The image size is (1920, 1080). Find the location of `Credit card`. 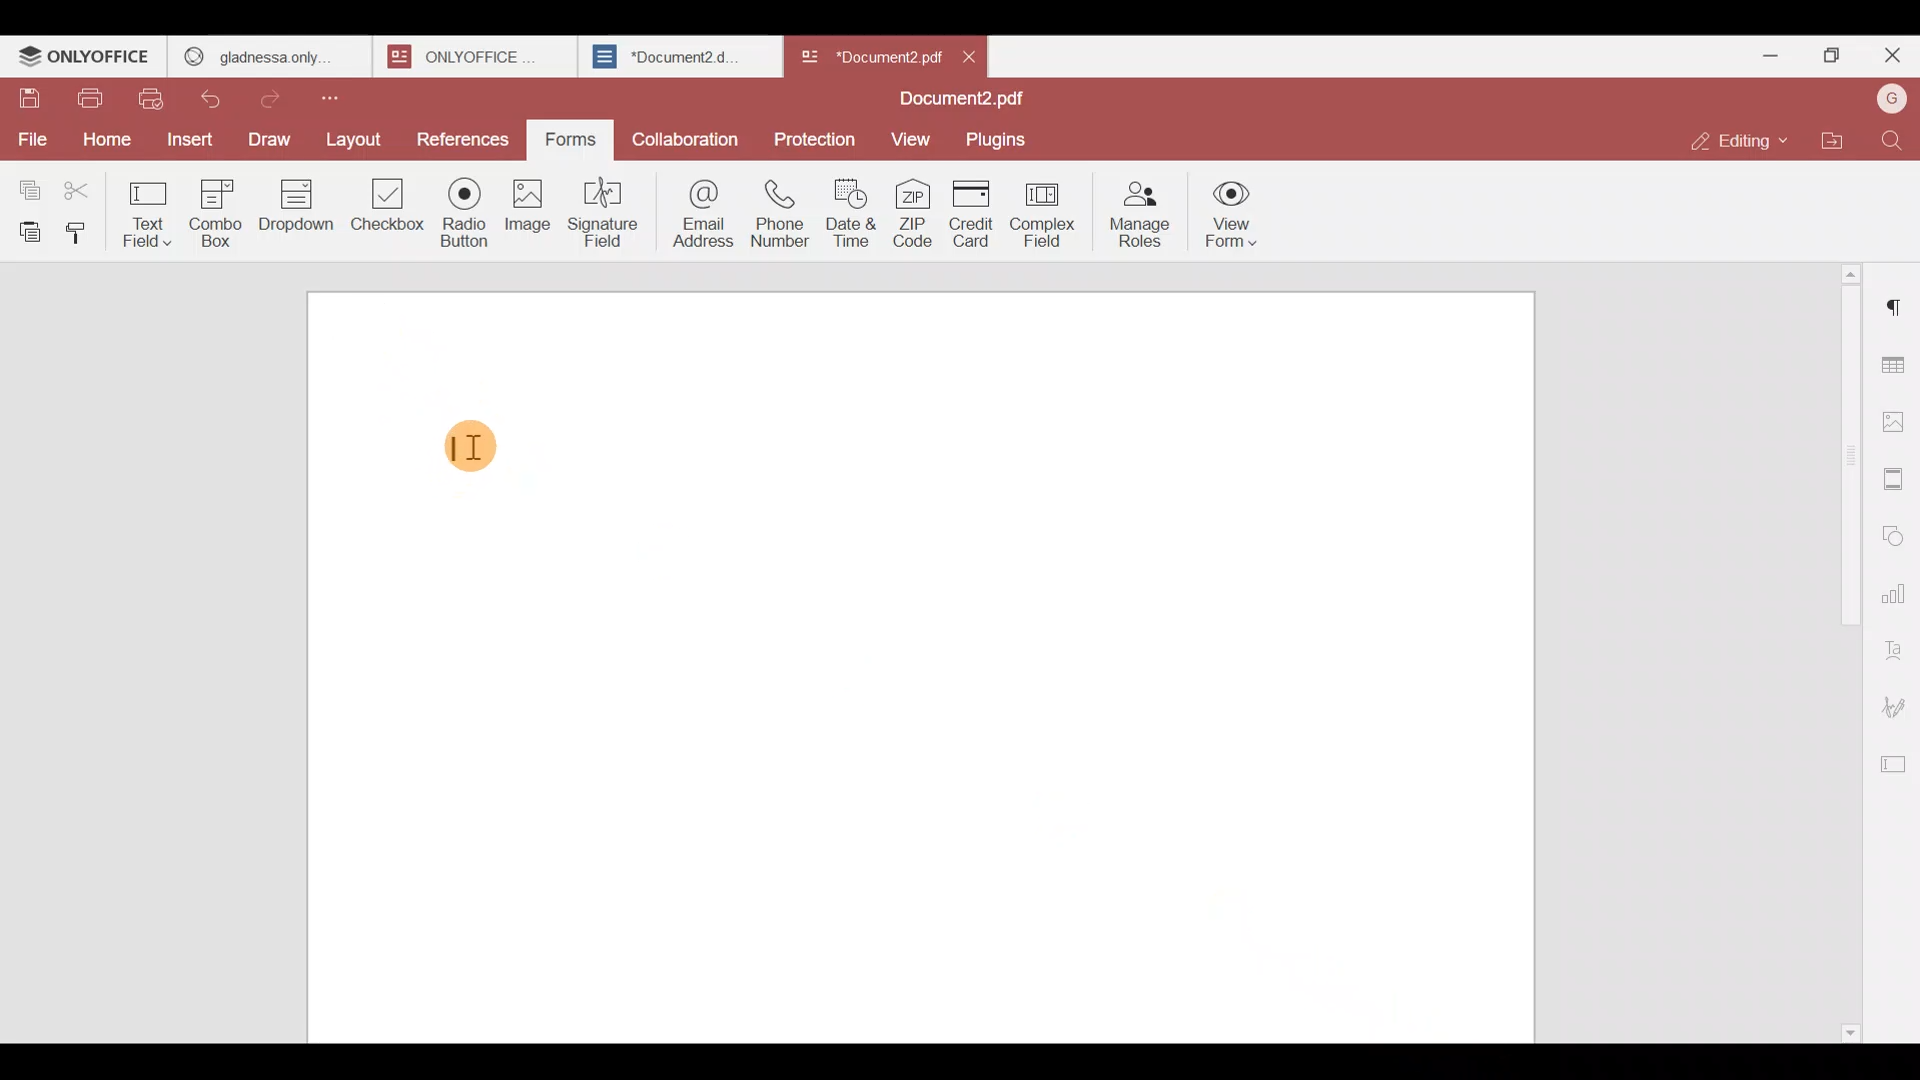

Credit card is located at coordinates (975, 214).